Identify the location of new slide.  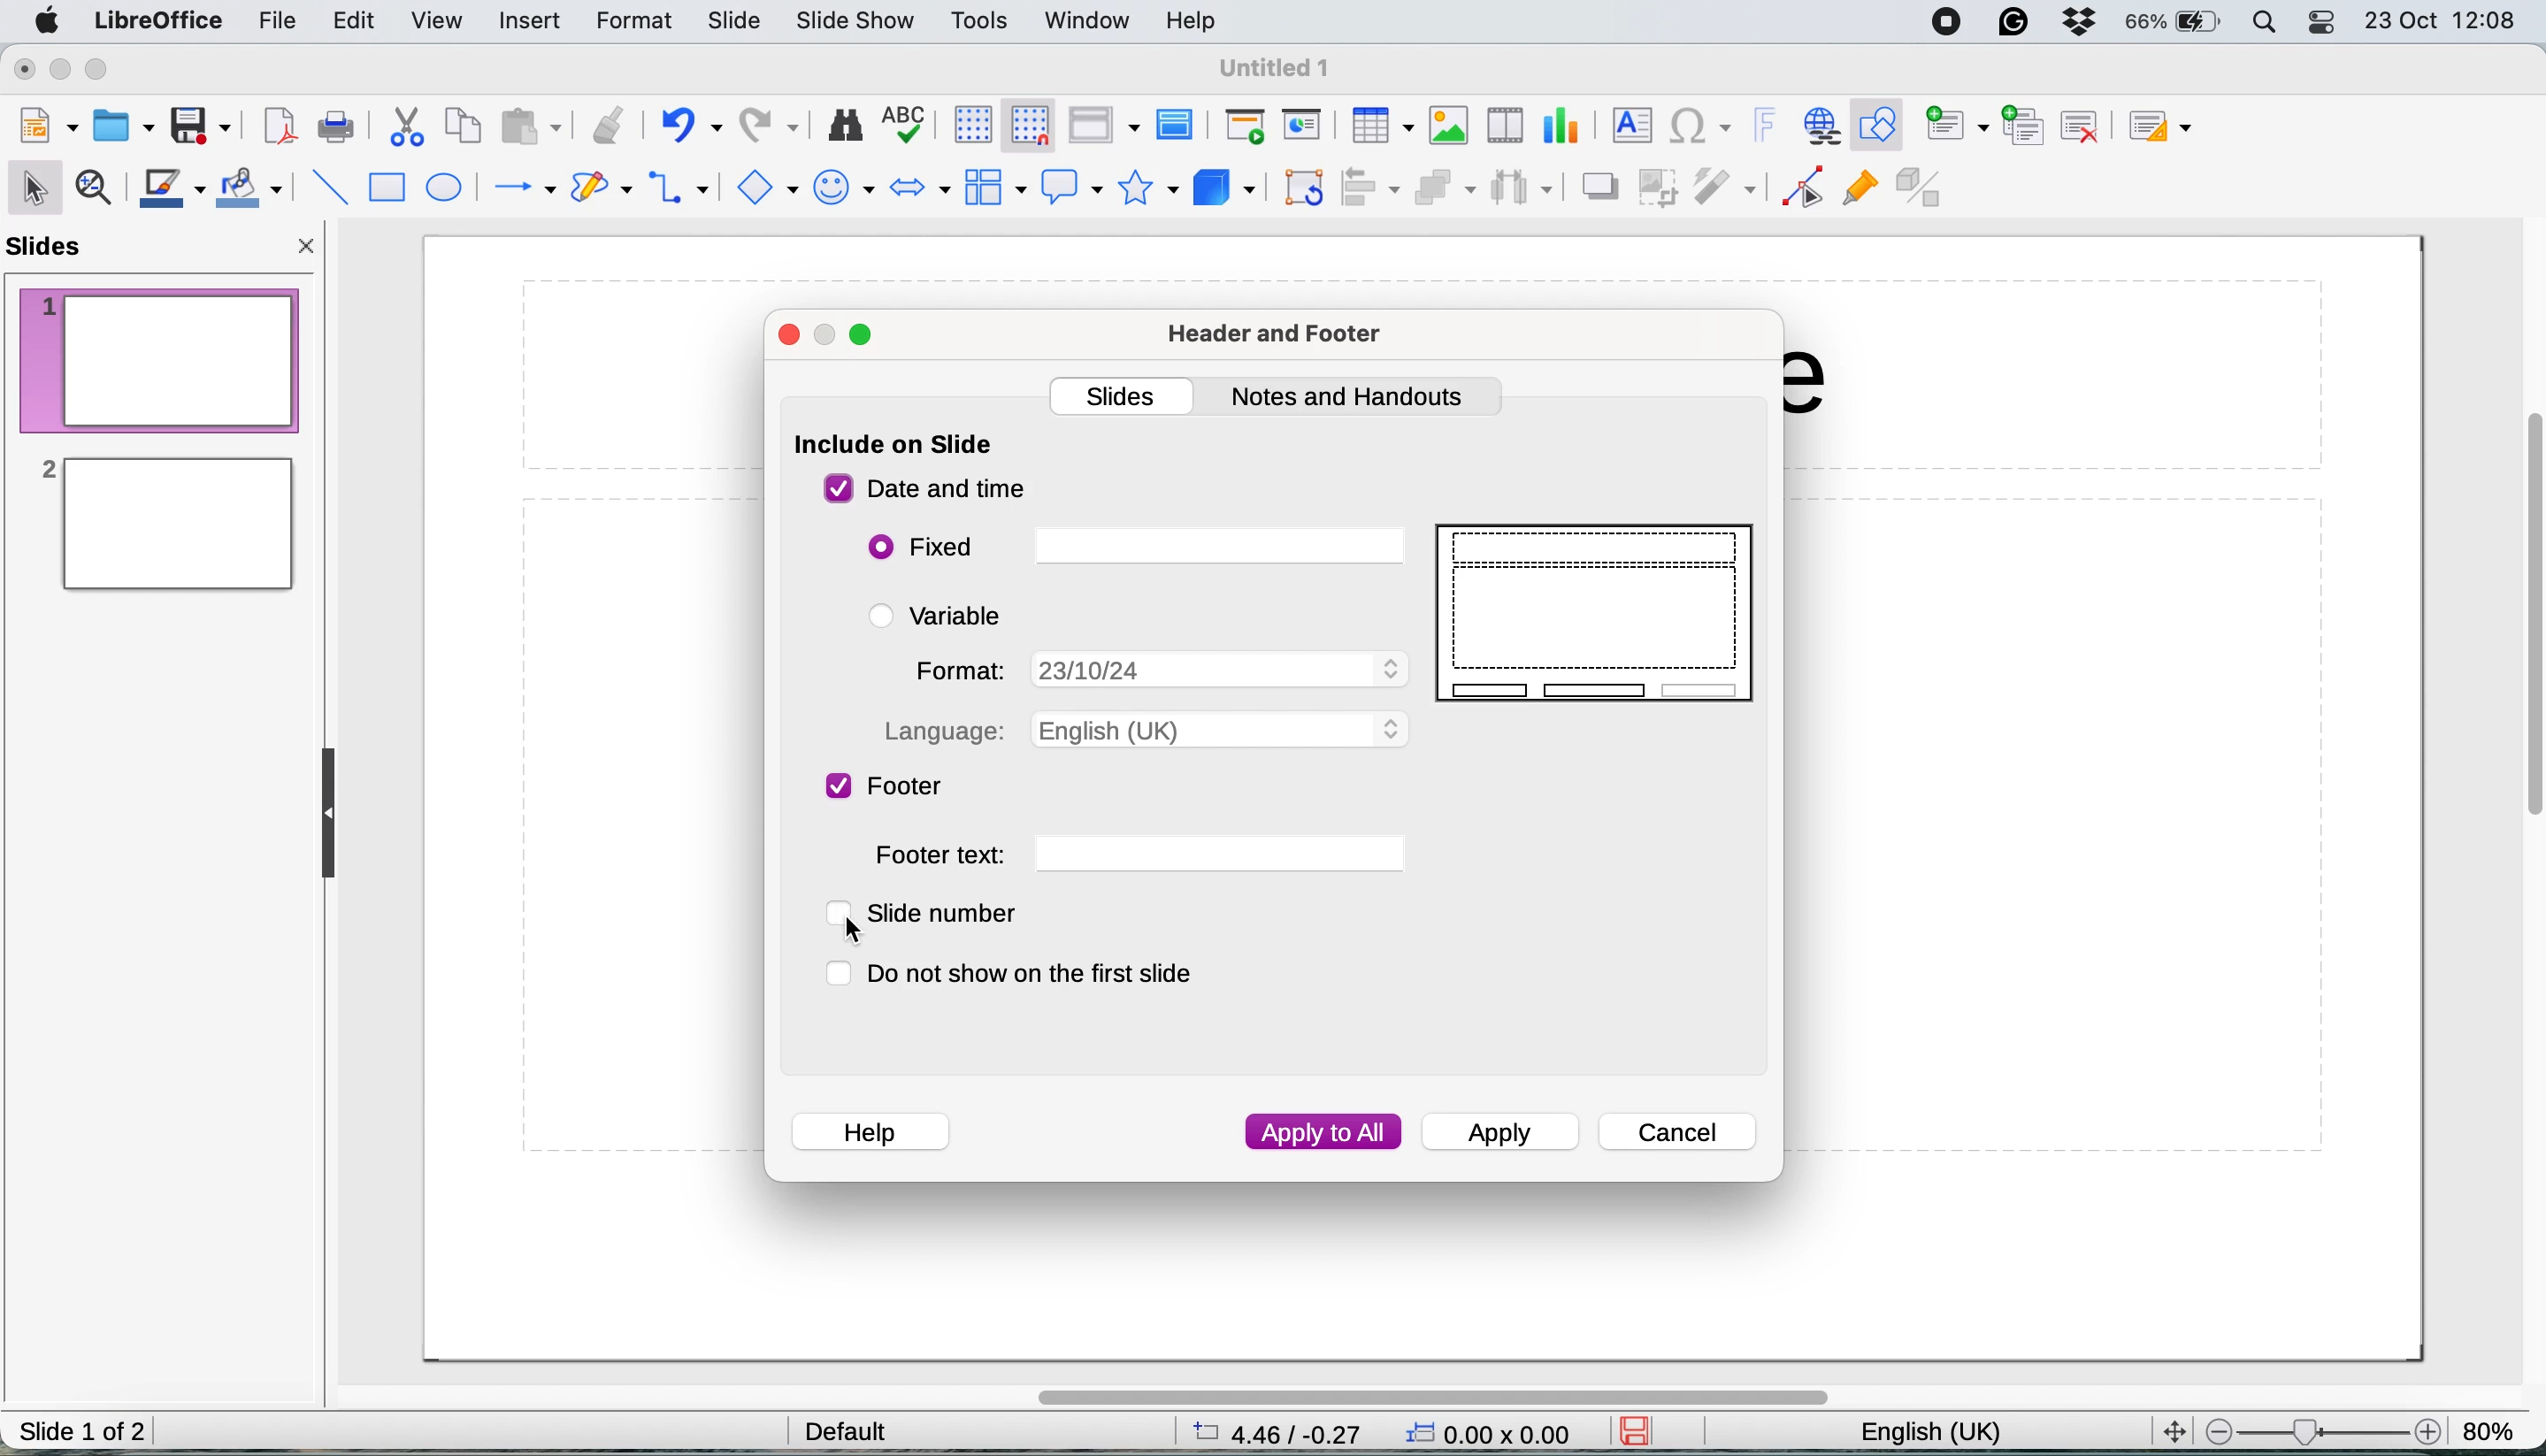
(1956, 127).